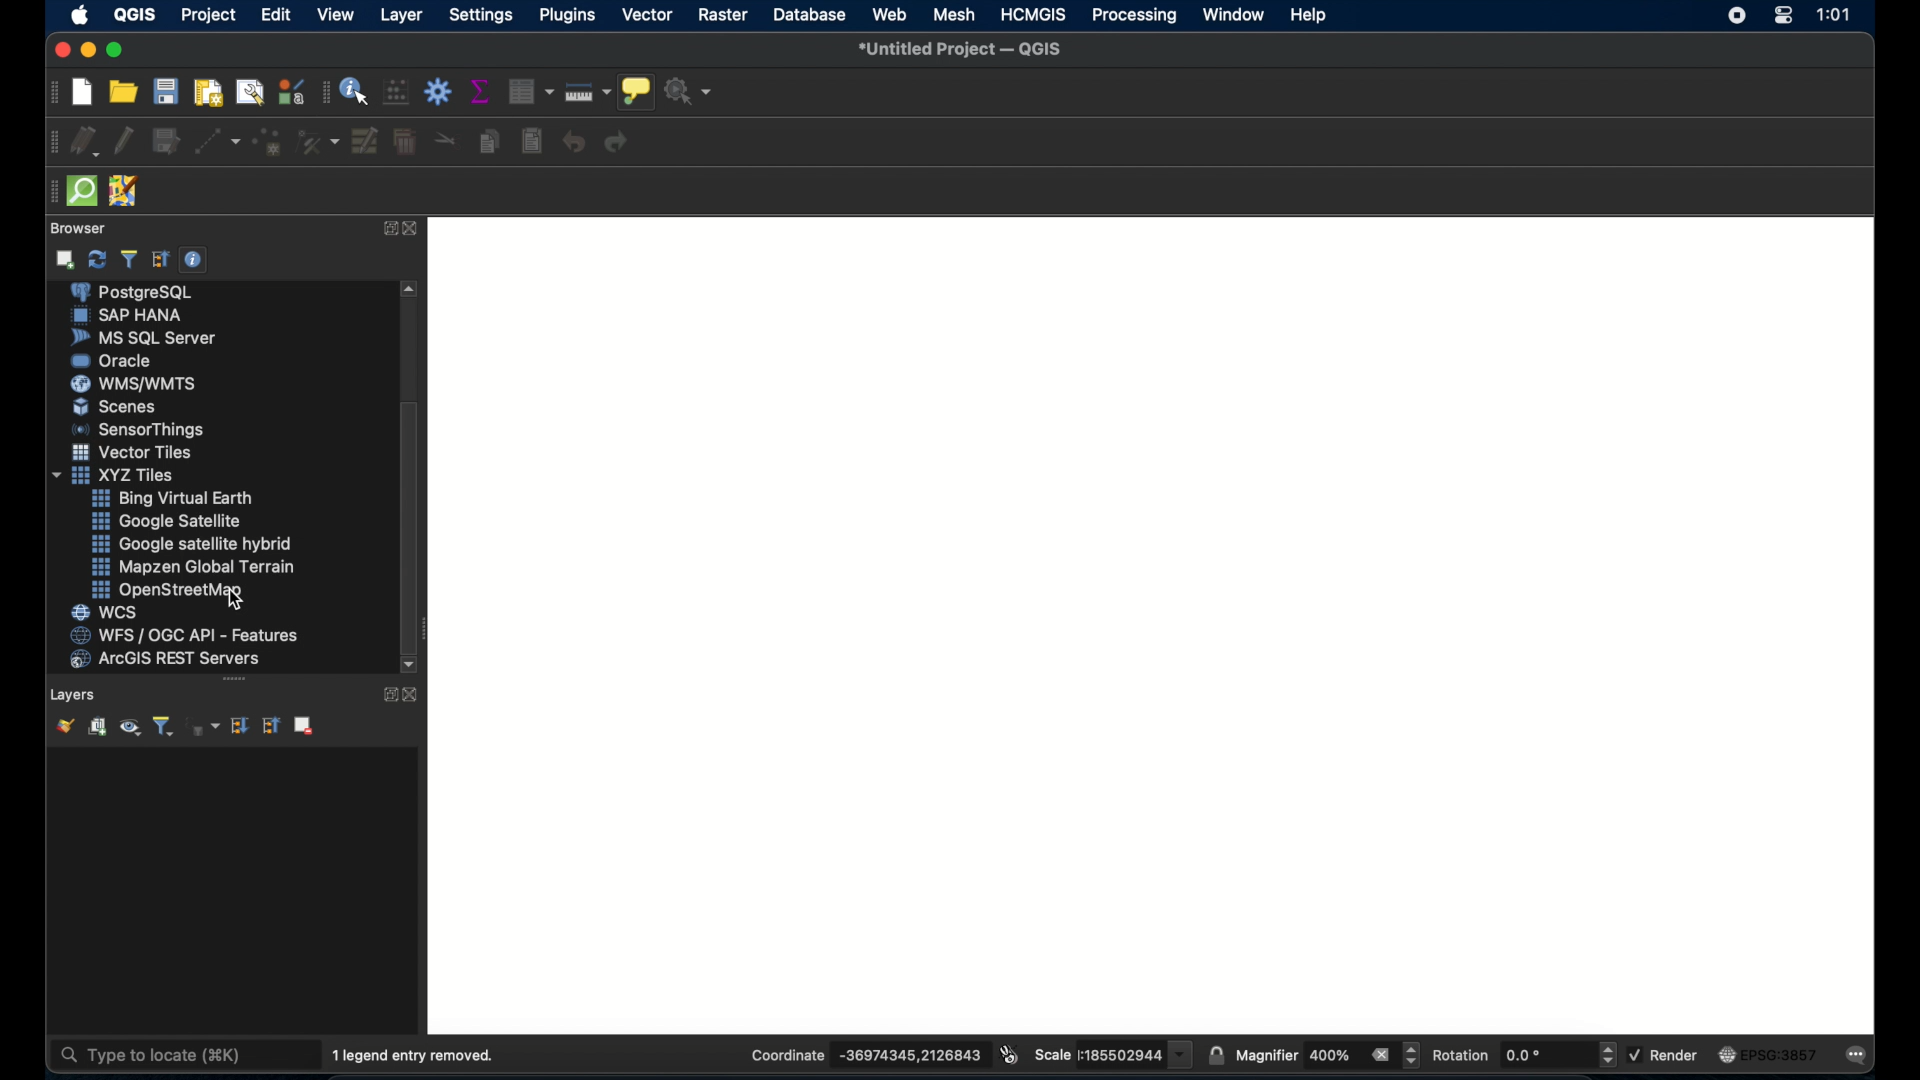  Describe the element at coordinates (181, 636) in the screenshot. I see `wfs/ogc api - features` at that location.